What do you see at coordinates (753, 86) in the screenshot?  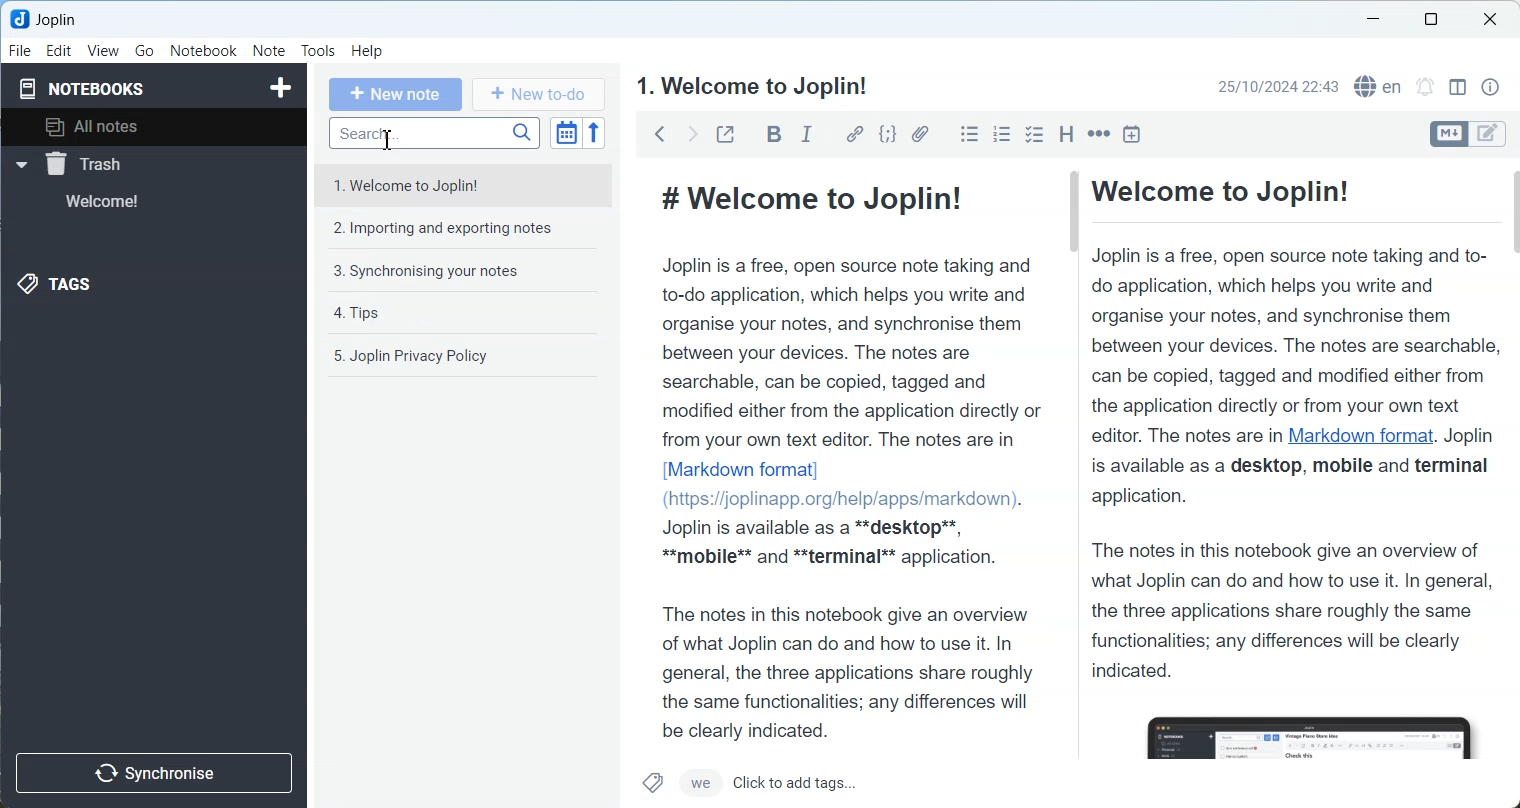 I see `welcome to joplin` at bounding box center [753, 86].